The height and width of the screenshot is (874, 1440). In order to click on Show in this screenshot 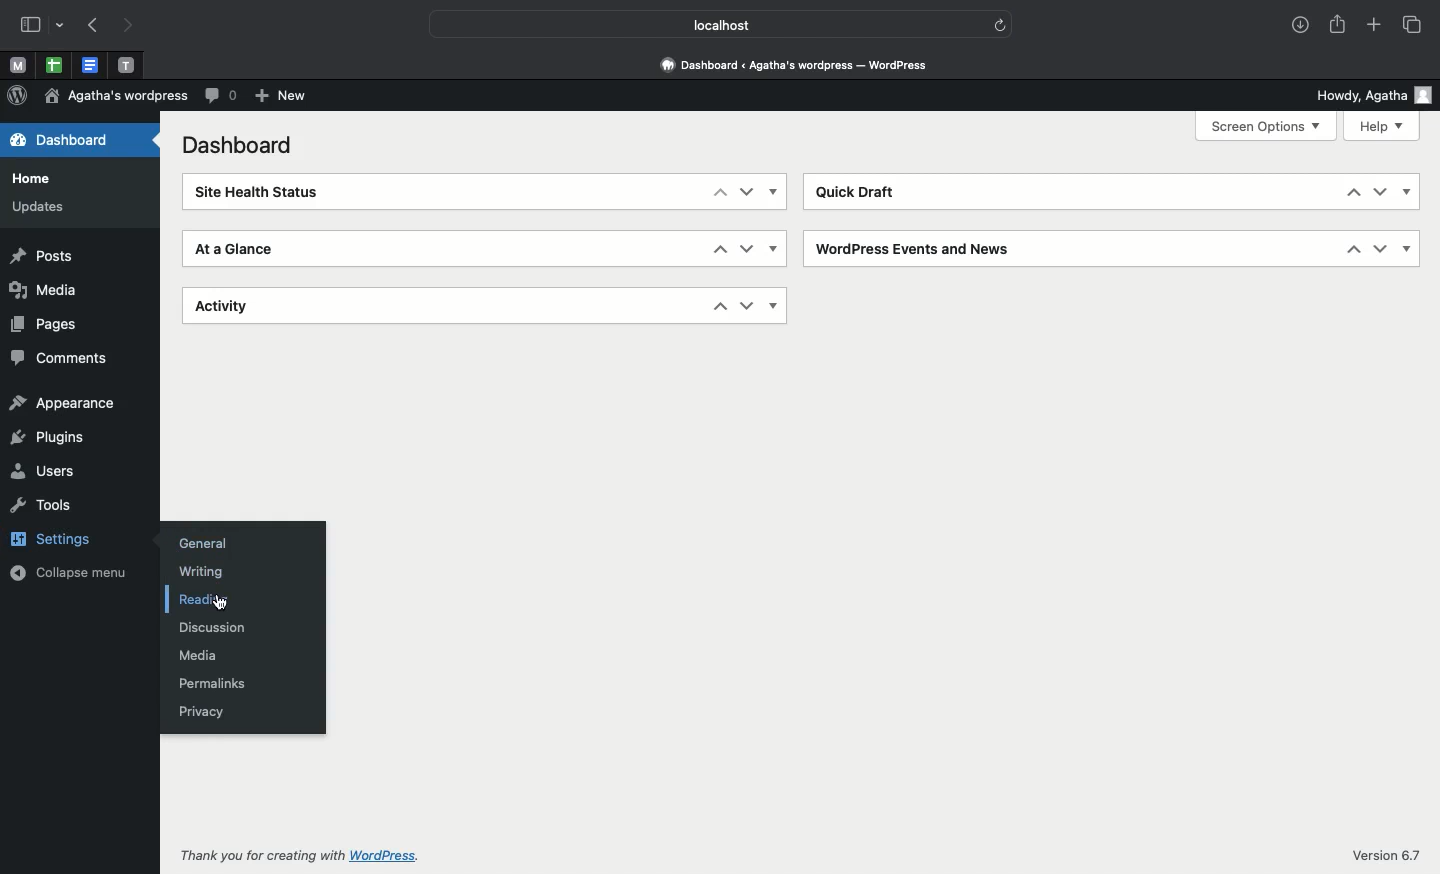, I will do `click(1408, 193)`.